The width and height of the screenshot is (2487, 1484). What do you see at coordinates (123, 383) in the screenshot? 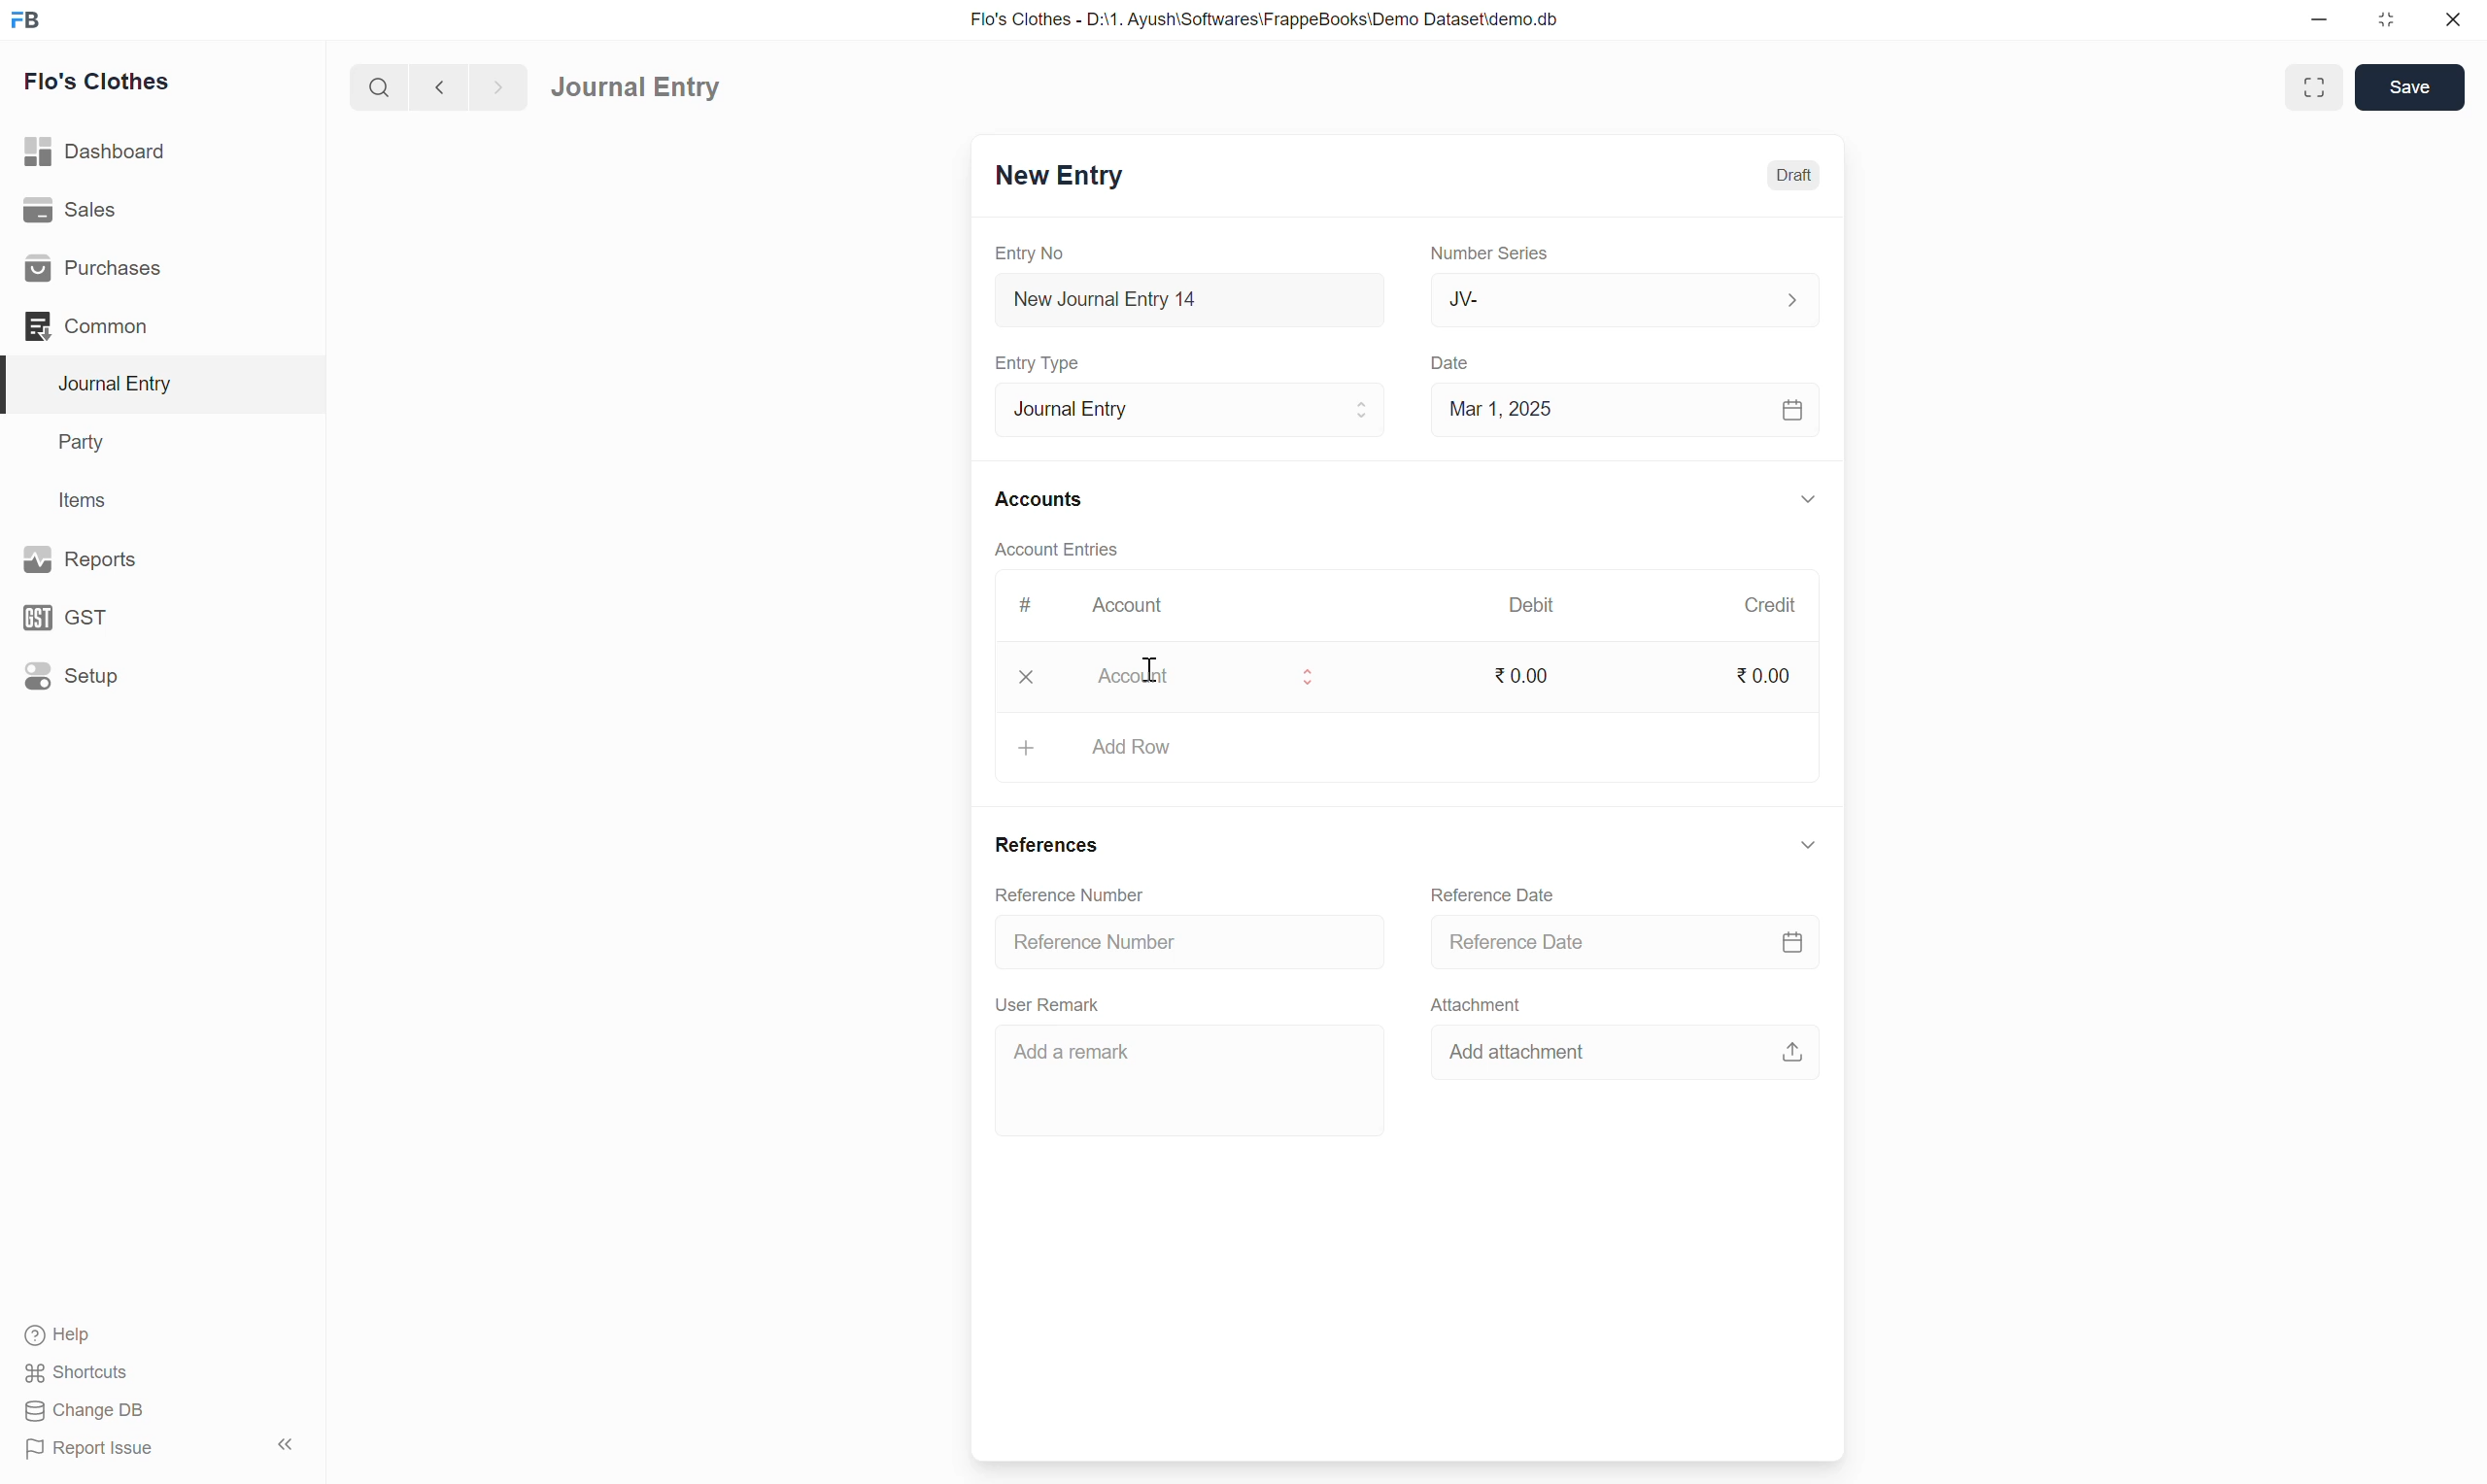
I see `Journal Entry` at bounding box center [123, 383].